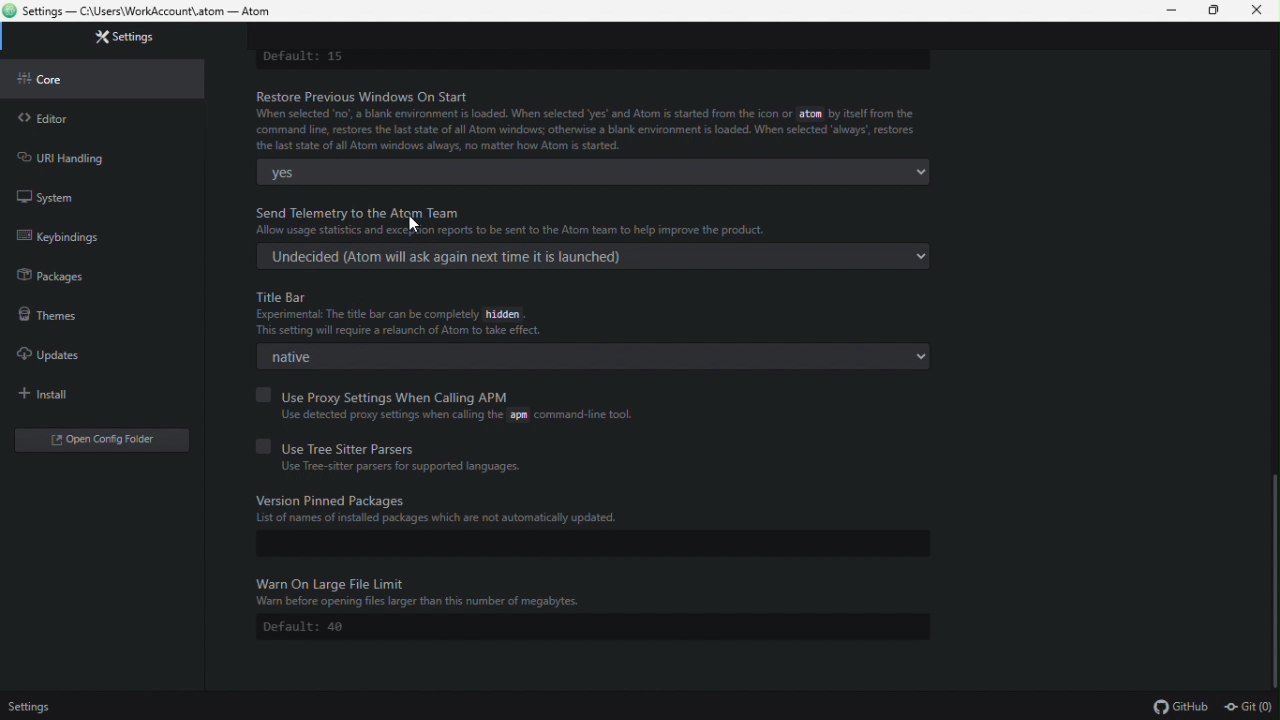  Describe the element at coordinates (1272, 574) in the screenshot. I see `Scroll bar` at that location.